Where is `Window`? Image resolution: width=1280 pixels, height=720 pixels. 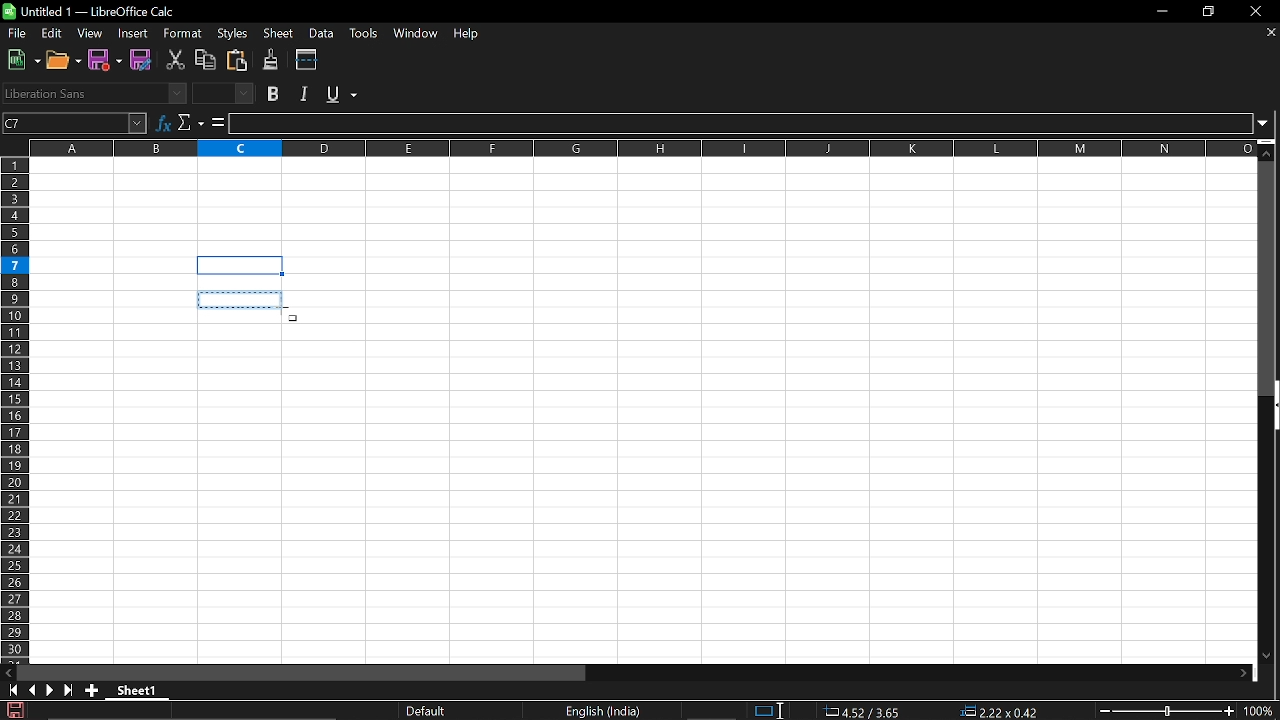 Window is located at coordinates (415, 34).